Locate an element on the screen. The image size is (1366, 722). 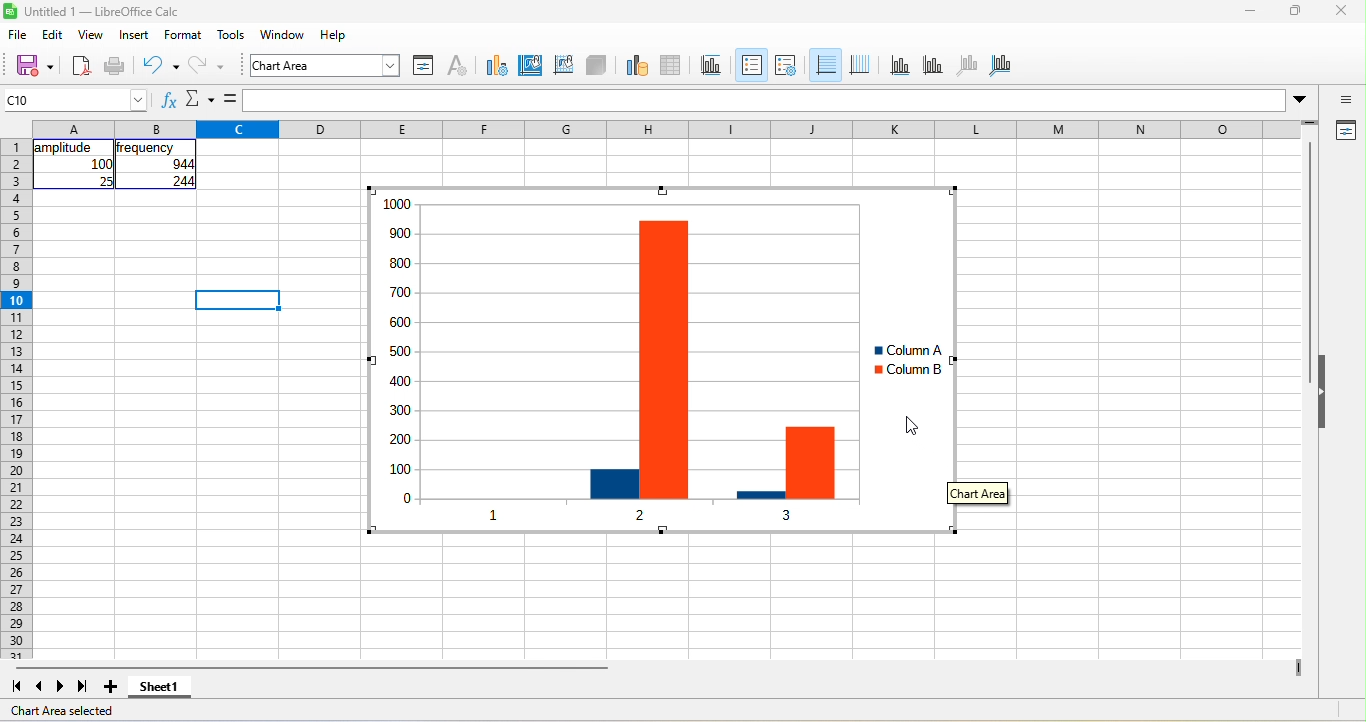
window is located at coordinates (283, 34).